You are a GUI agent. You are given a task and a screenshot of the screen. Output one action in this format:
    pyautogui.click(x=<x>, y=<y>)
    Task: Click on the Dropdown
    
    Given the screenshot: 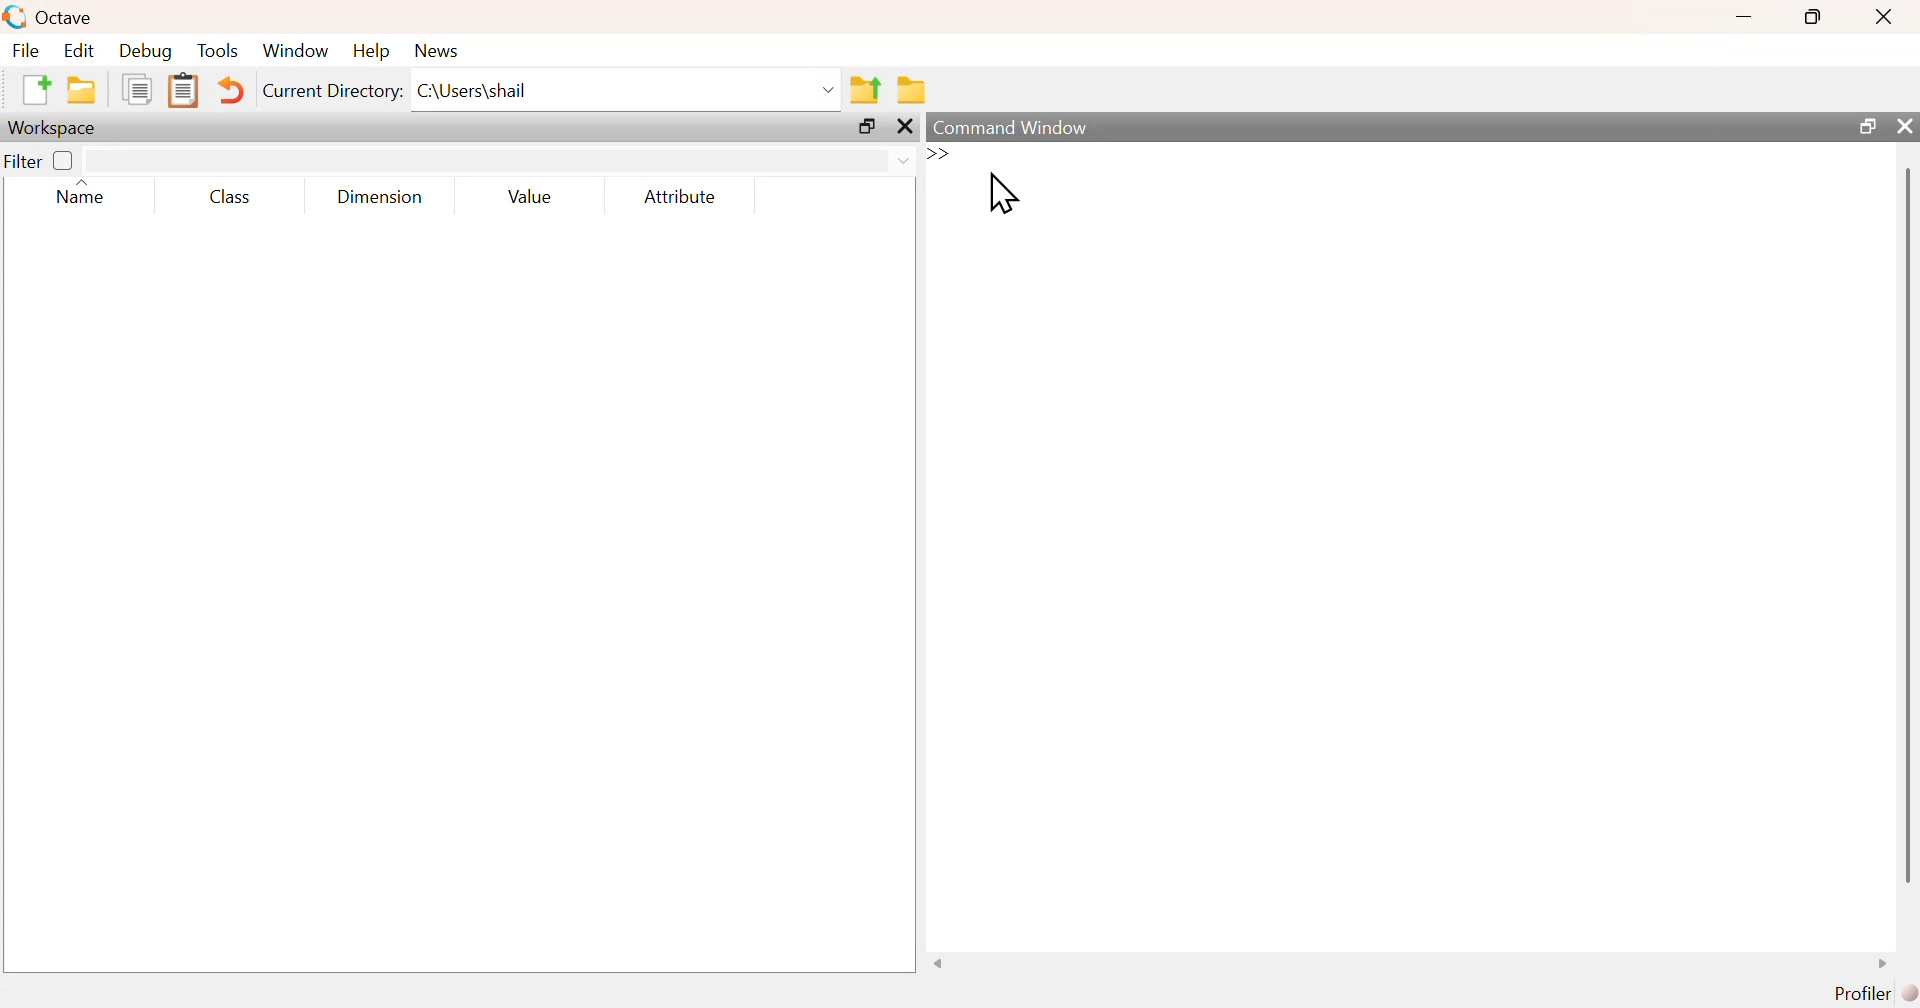 What is the action you would take?
    pyautogui.click(x=830, y=91)
    